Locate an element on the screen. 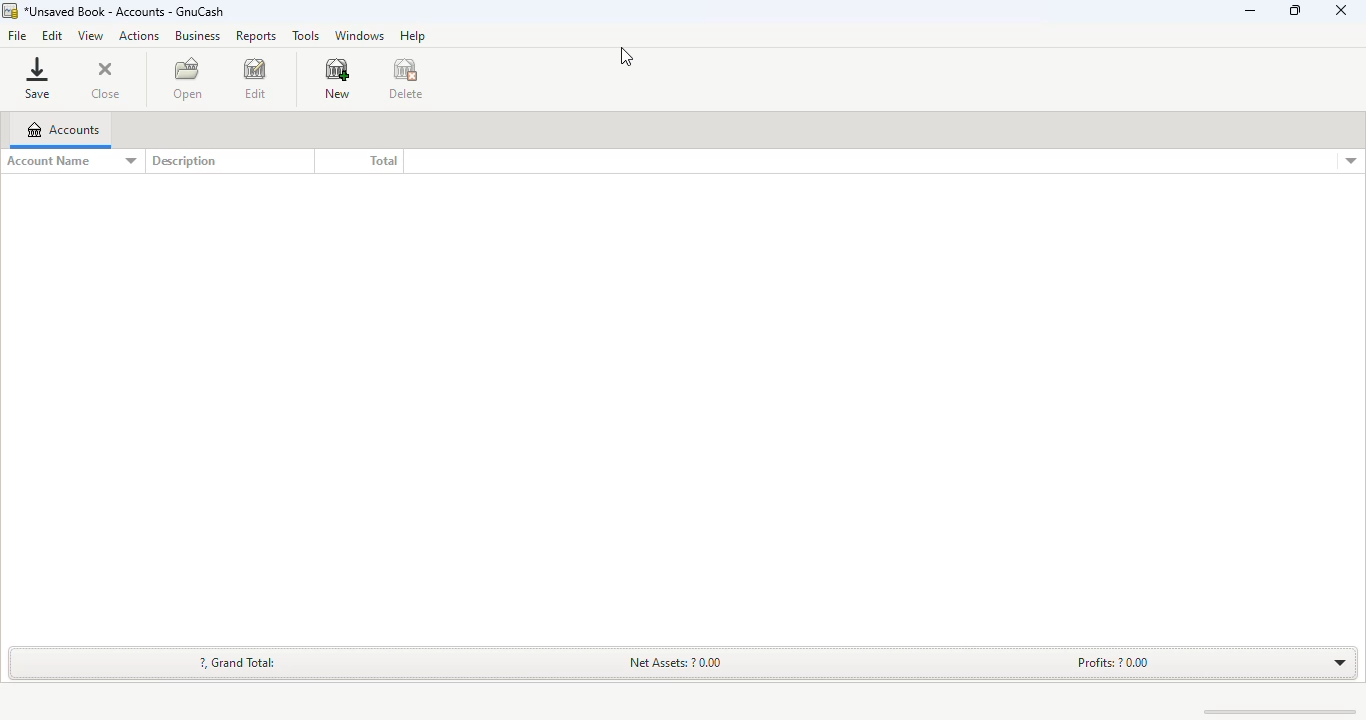 The image size is (1366, 720). delete is located at coordinates (406, 79).